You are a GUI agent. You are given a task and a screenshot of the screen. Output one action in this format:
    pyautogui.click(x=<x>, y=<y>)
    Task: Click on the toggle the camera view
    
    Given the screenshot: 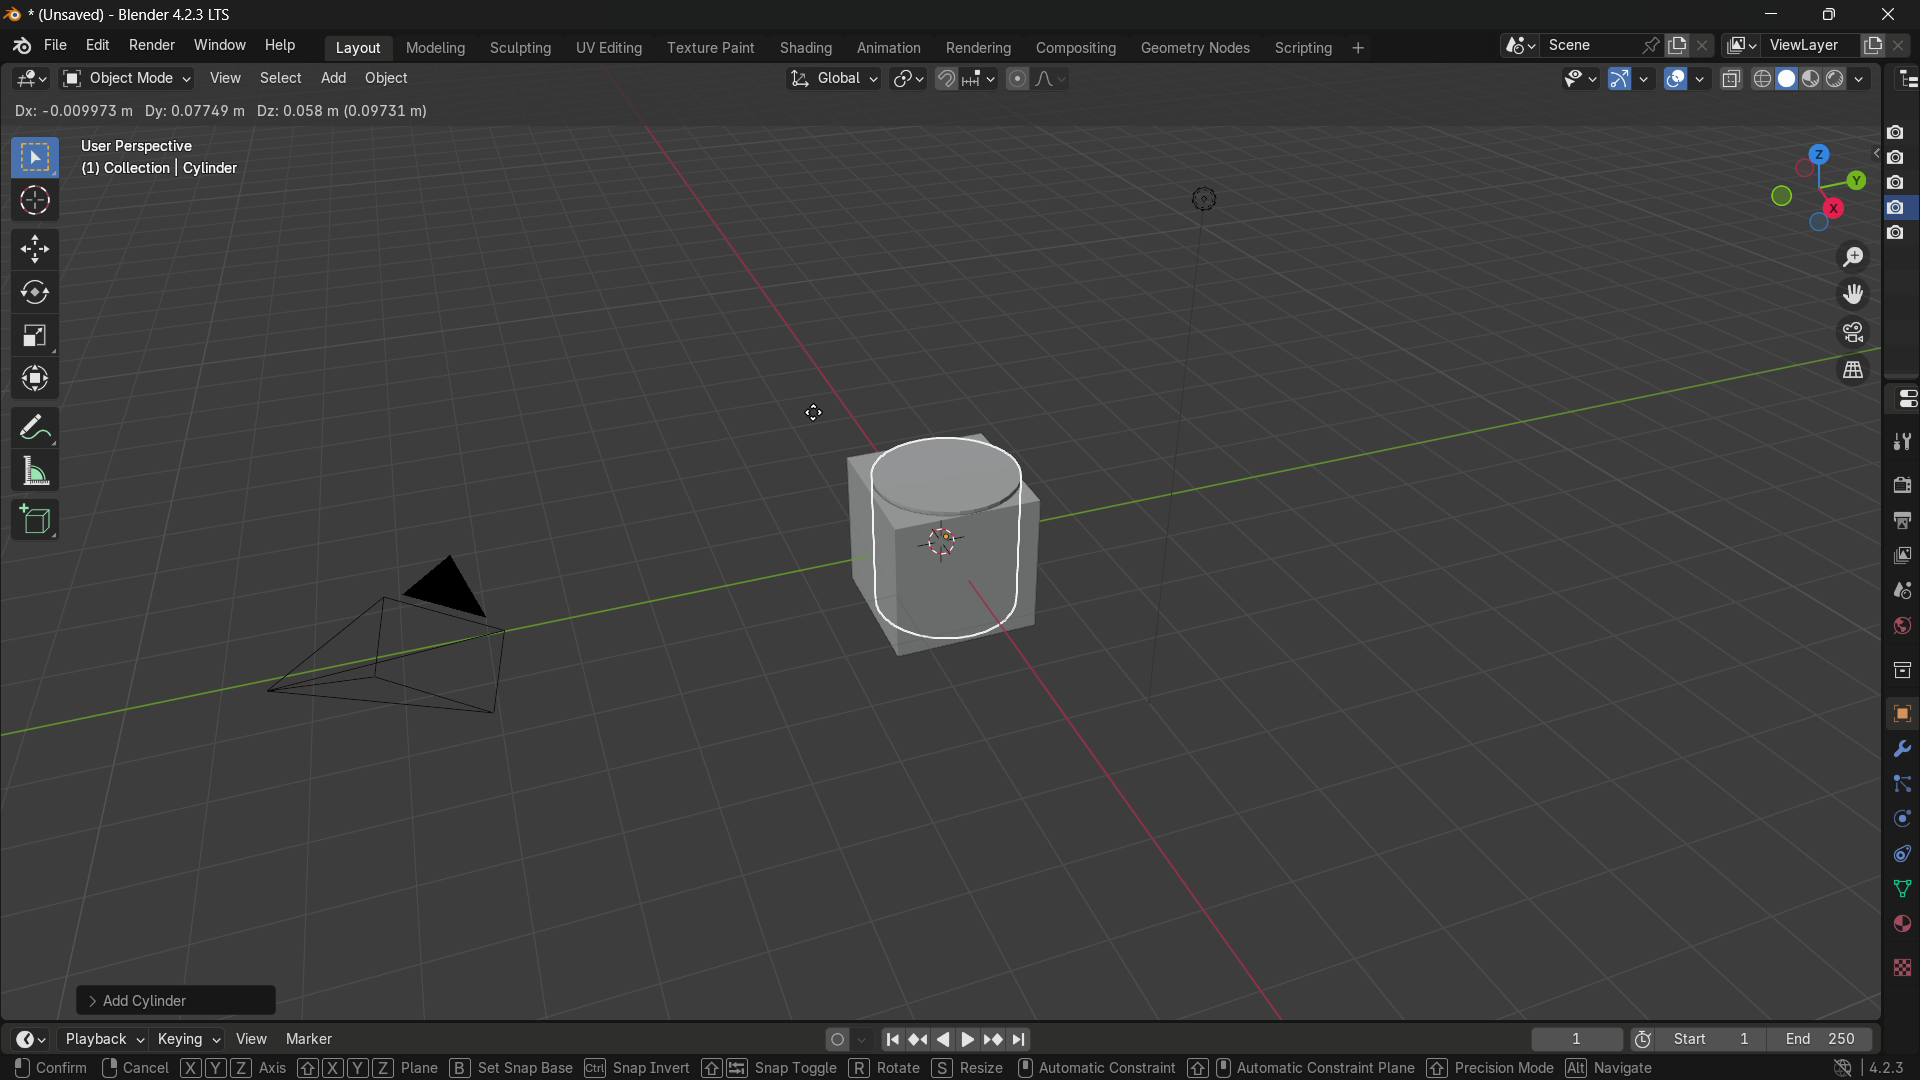 What is the action you would take?
    pyautogui.click(x=1853, y=332)
    